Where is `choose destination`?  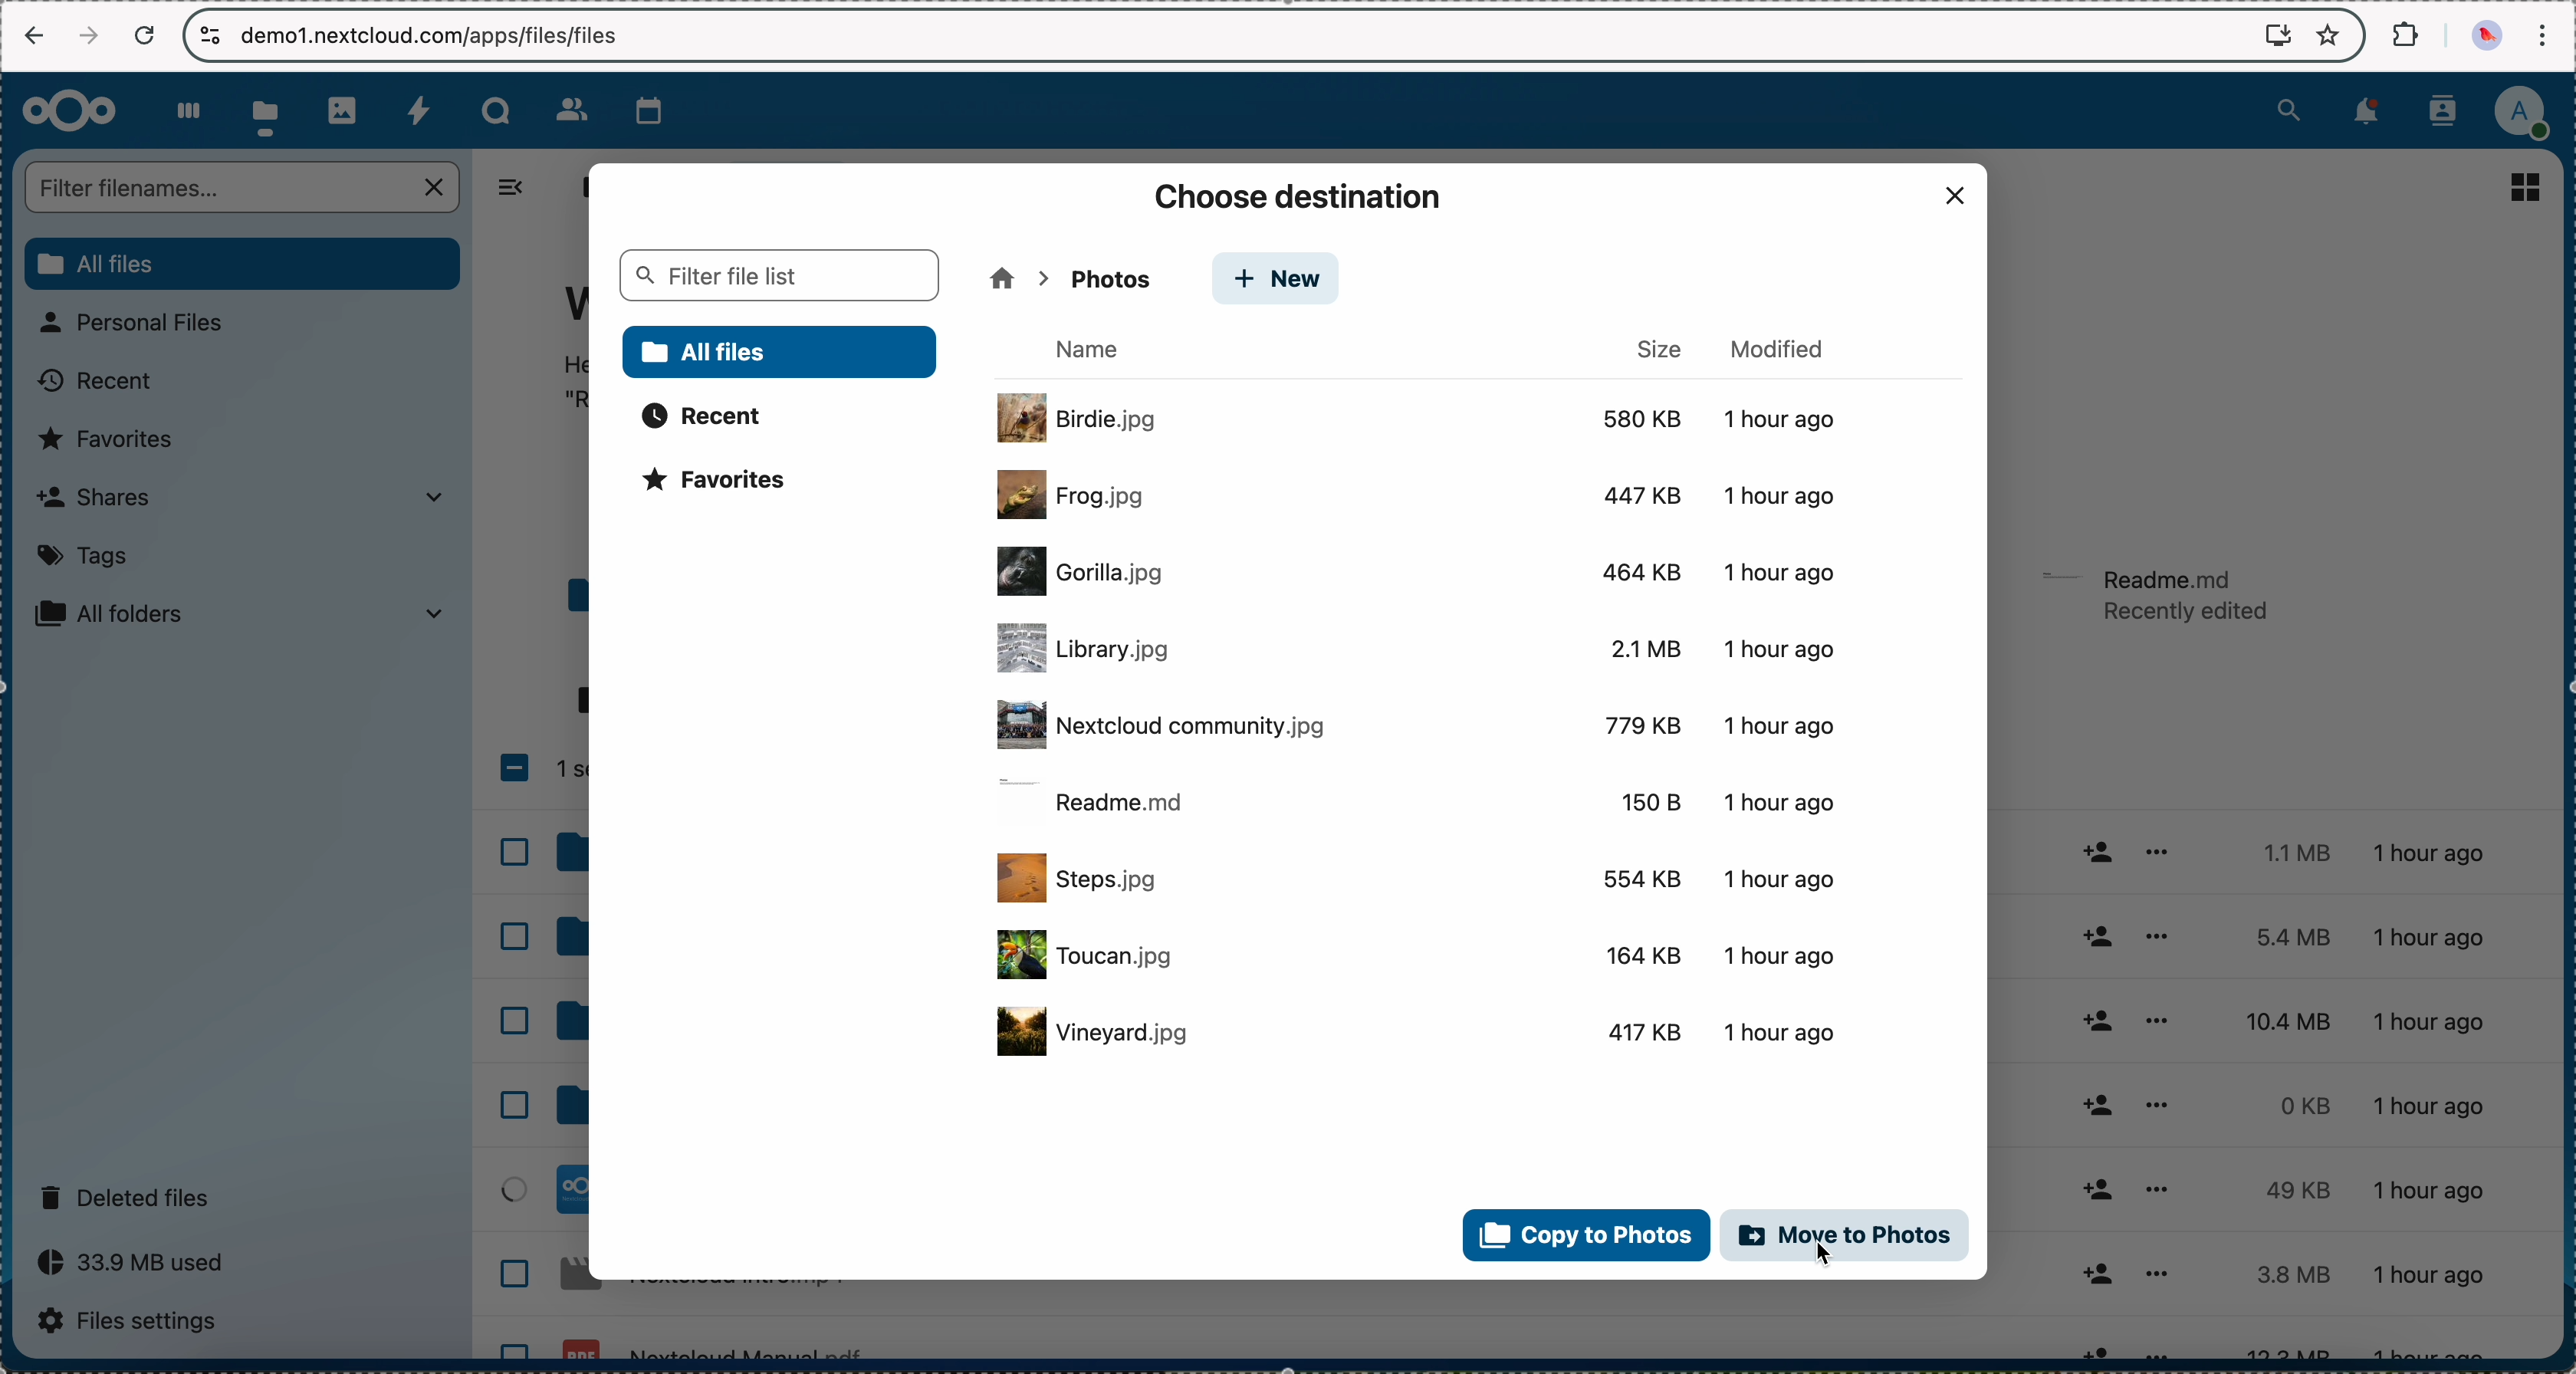 choose destination is located at coordinates (1302, 196).